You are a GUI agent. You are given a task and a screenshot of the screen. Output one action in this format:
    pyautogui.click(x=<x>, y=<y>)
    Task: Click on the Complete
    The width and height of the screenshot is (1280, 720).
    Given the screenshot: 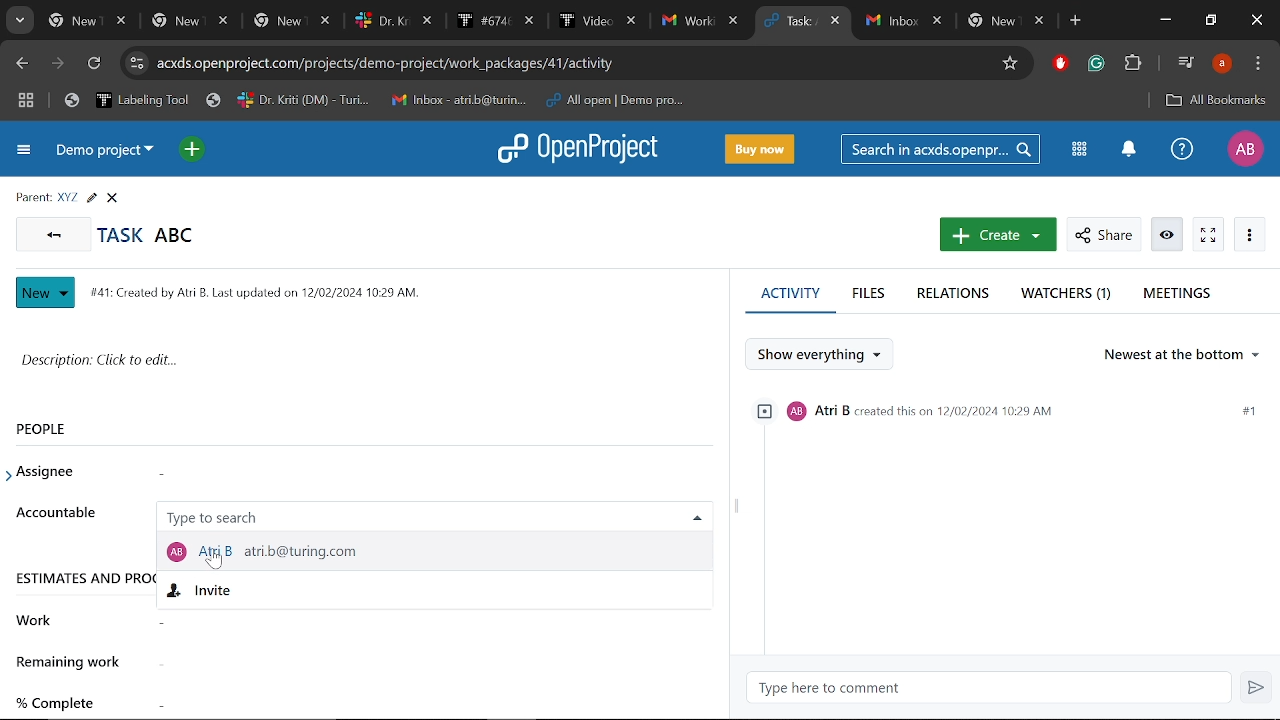 What is the action you would take?
    pyautogui.click(x=319, y=700)
    